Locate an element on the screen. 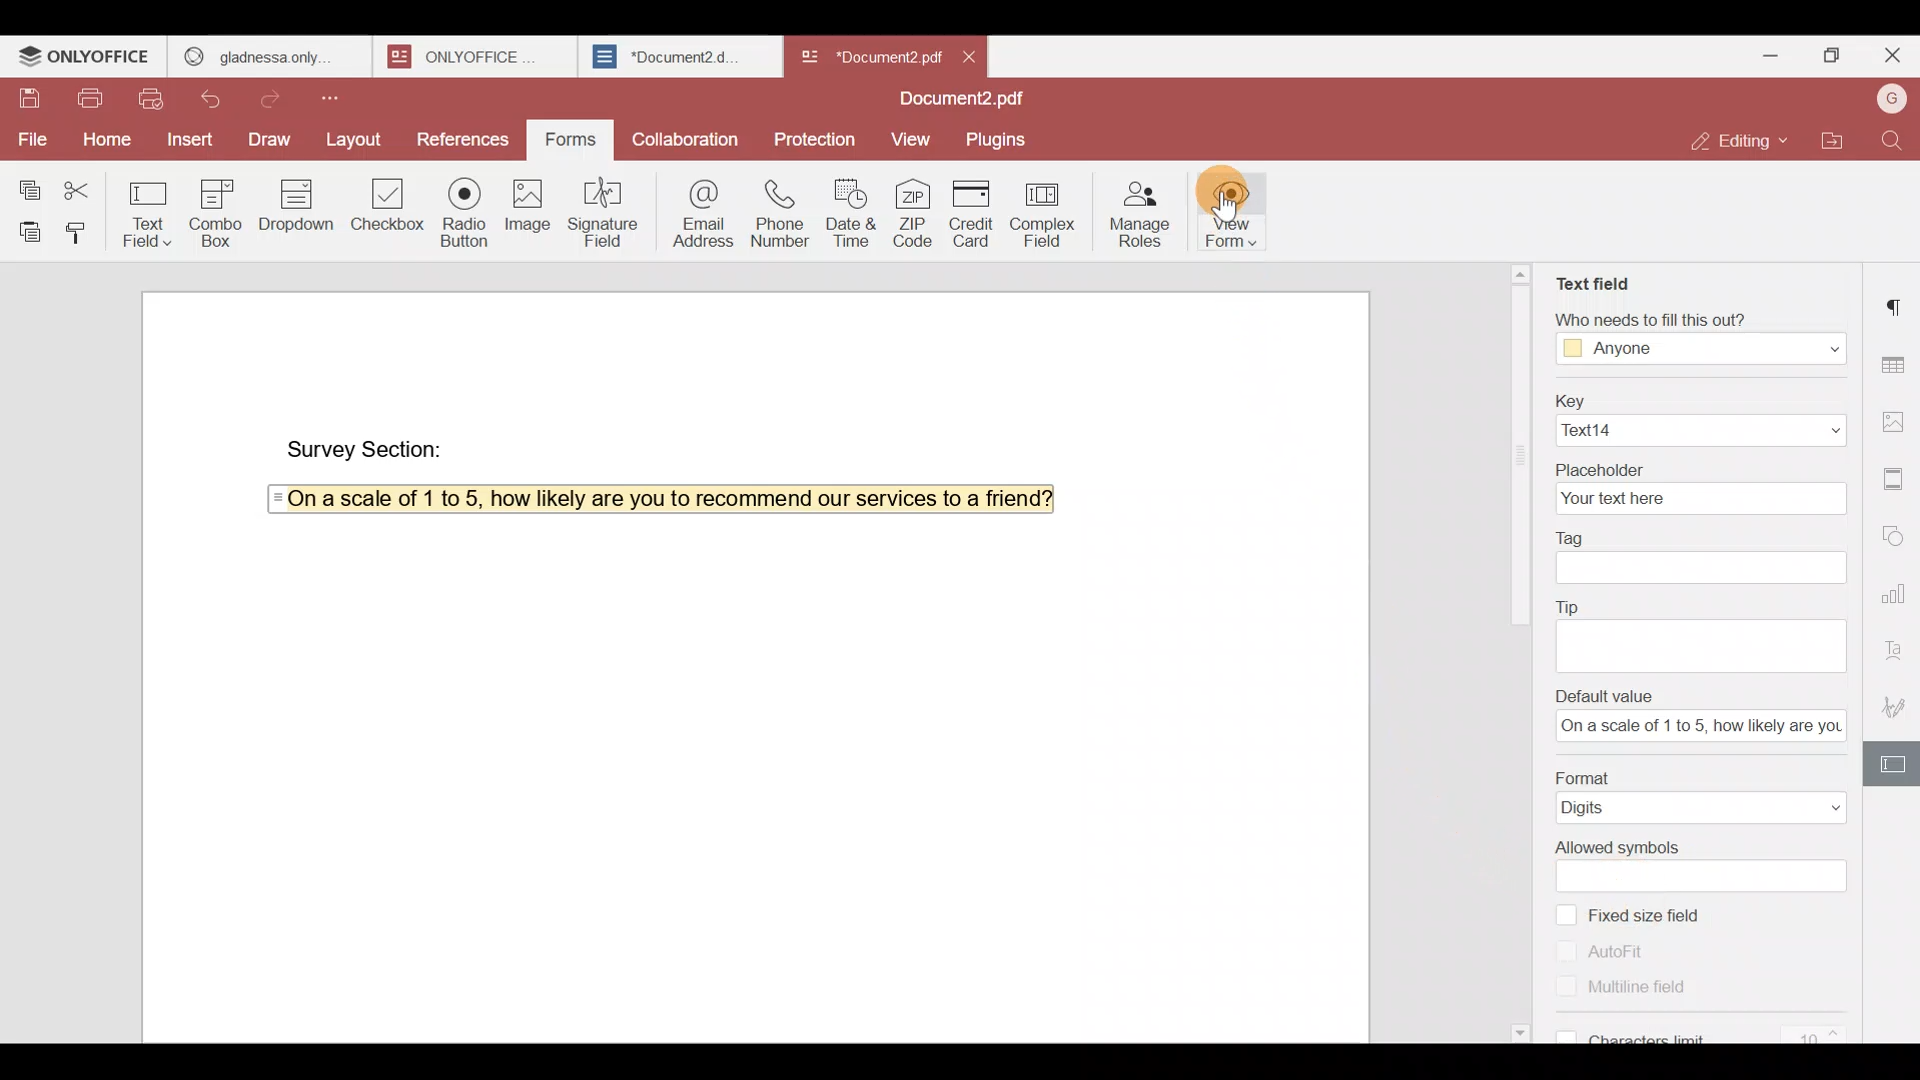 This screenshot has width=1920, height=1080. Phone number is located at coordinates (782, 212).